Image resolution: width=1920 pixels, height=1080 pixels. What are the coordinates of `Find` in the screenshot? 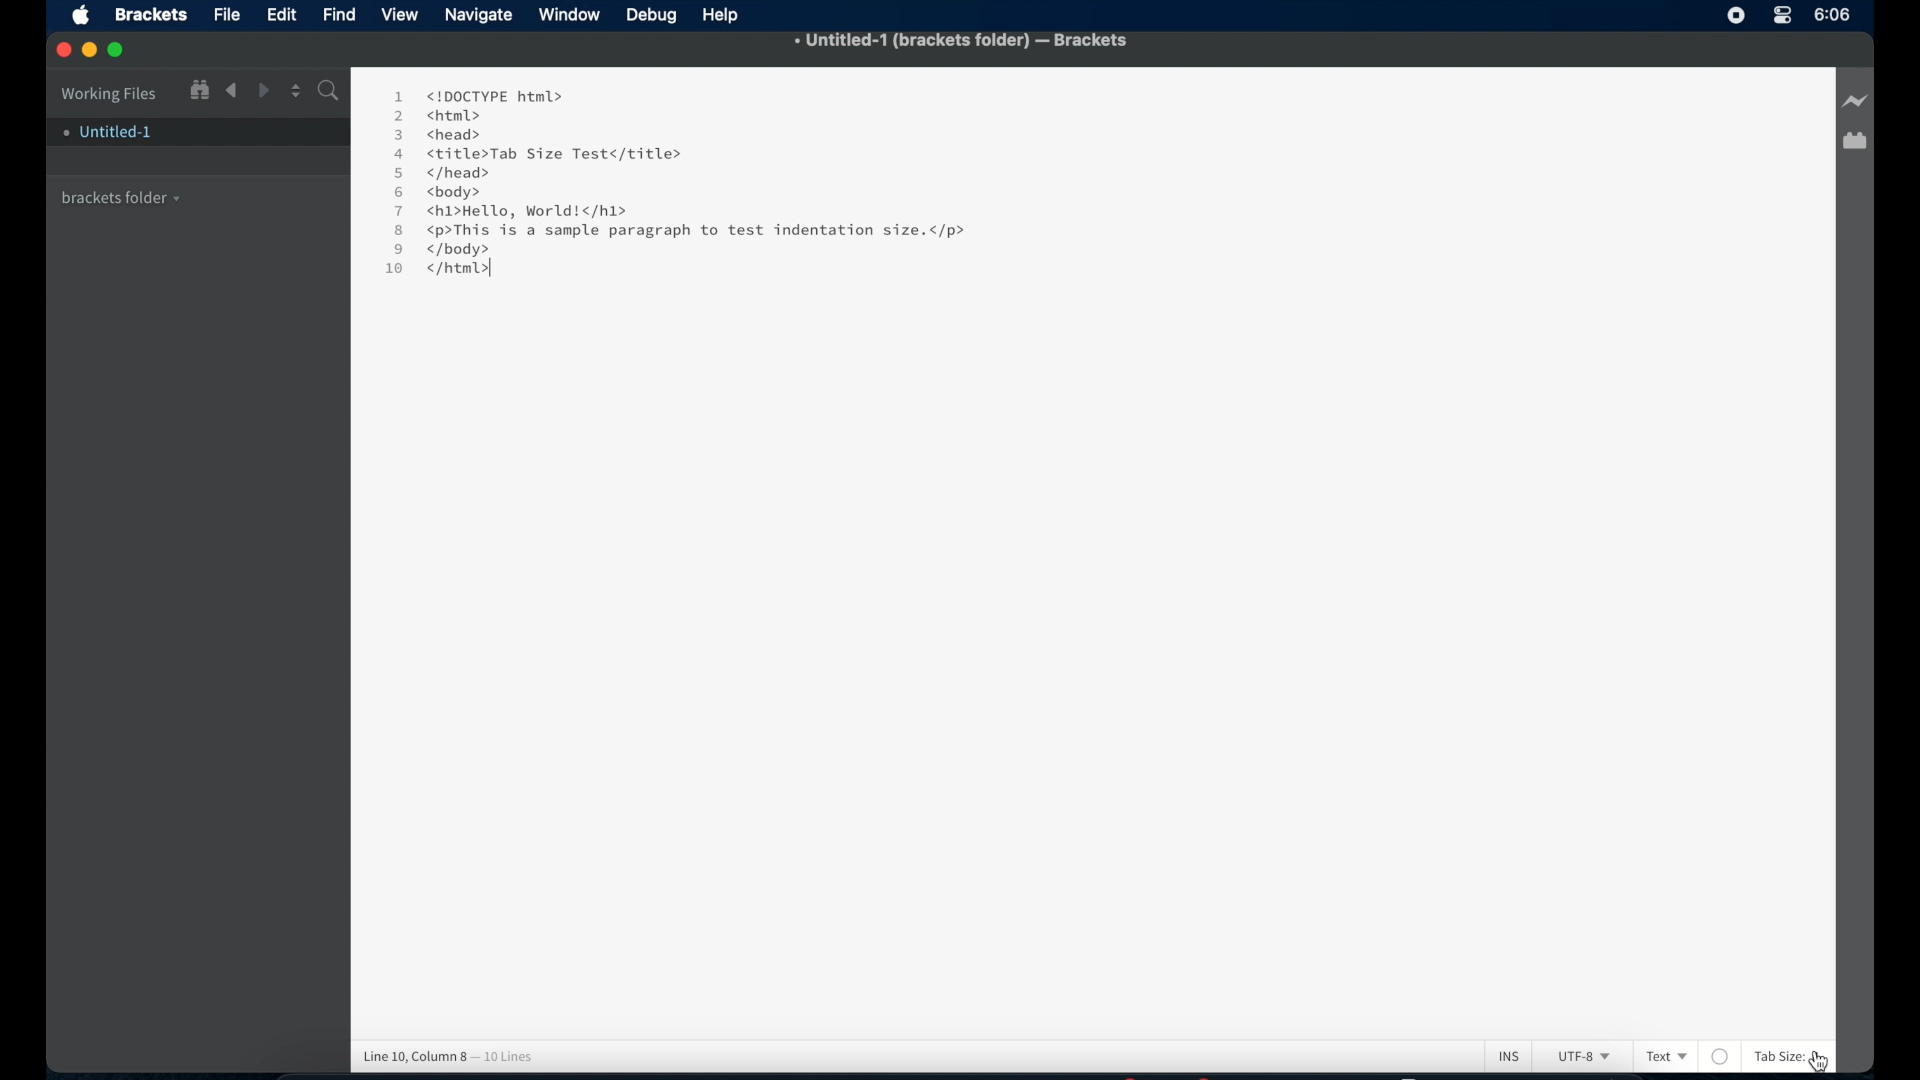 It's located at (327, 93).